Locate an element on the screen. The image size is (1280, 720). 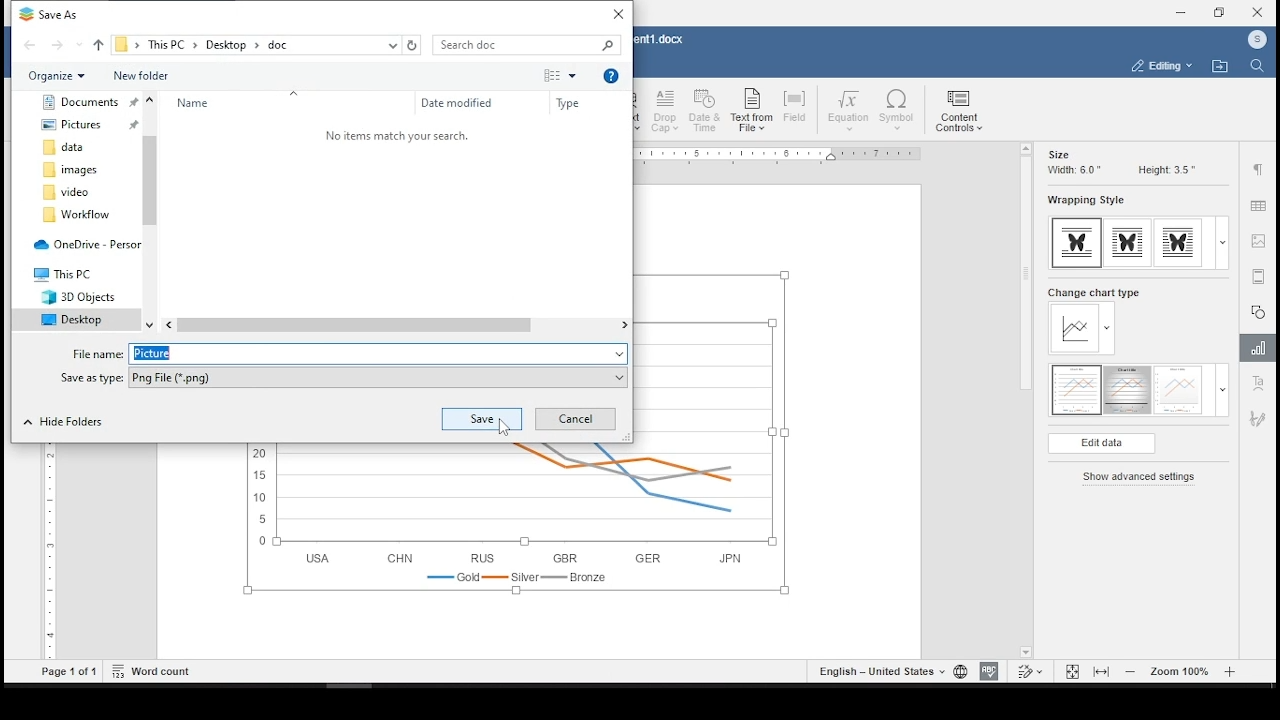
expand is located at coordinates (1222, 390).